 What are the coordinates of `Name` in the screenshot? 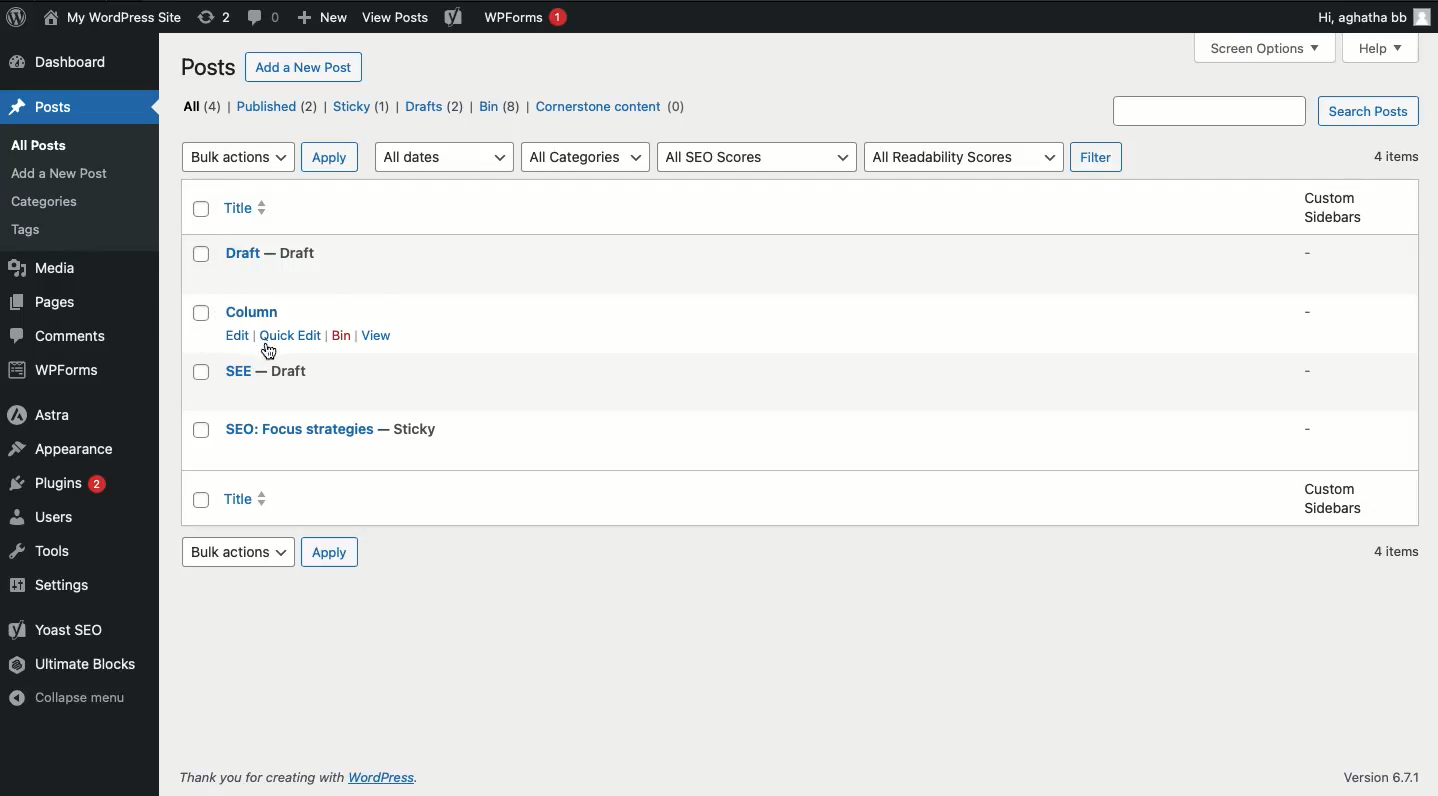 It's located at (111, 18).